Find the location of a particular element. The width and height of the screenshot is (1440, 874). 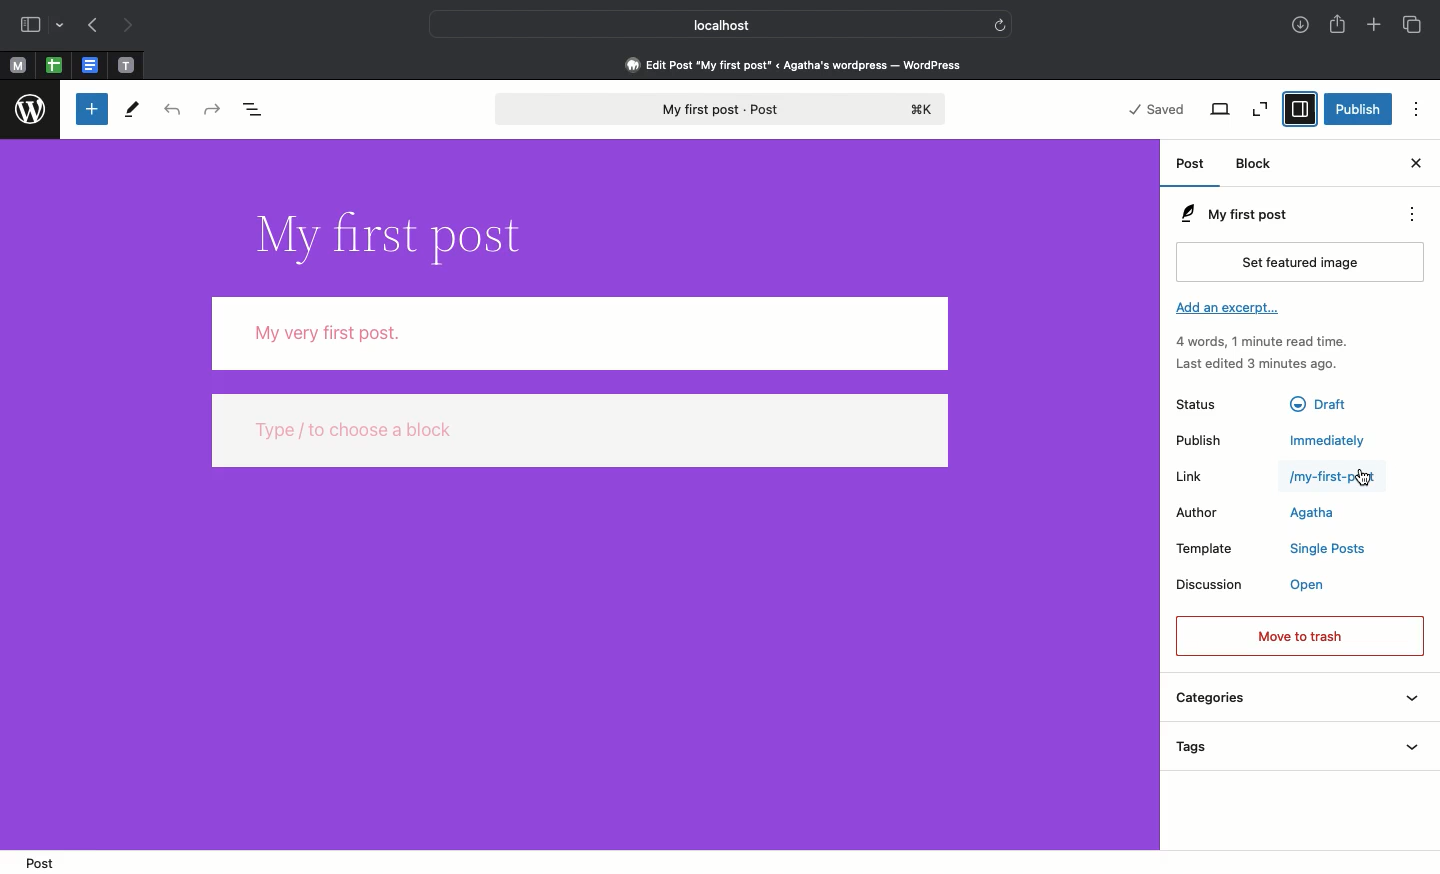

Title is located at coordinates (400, 237).